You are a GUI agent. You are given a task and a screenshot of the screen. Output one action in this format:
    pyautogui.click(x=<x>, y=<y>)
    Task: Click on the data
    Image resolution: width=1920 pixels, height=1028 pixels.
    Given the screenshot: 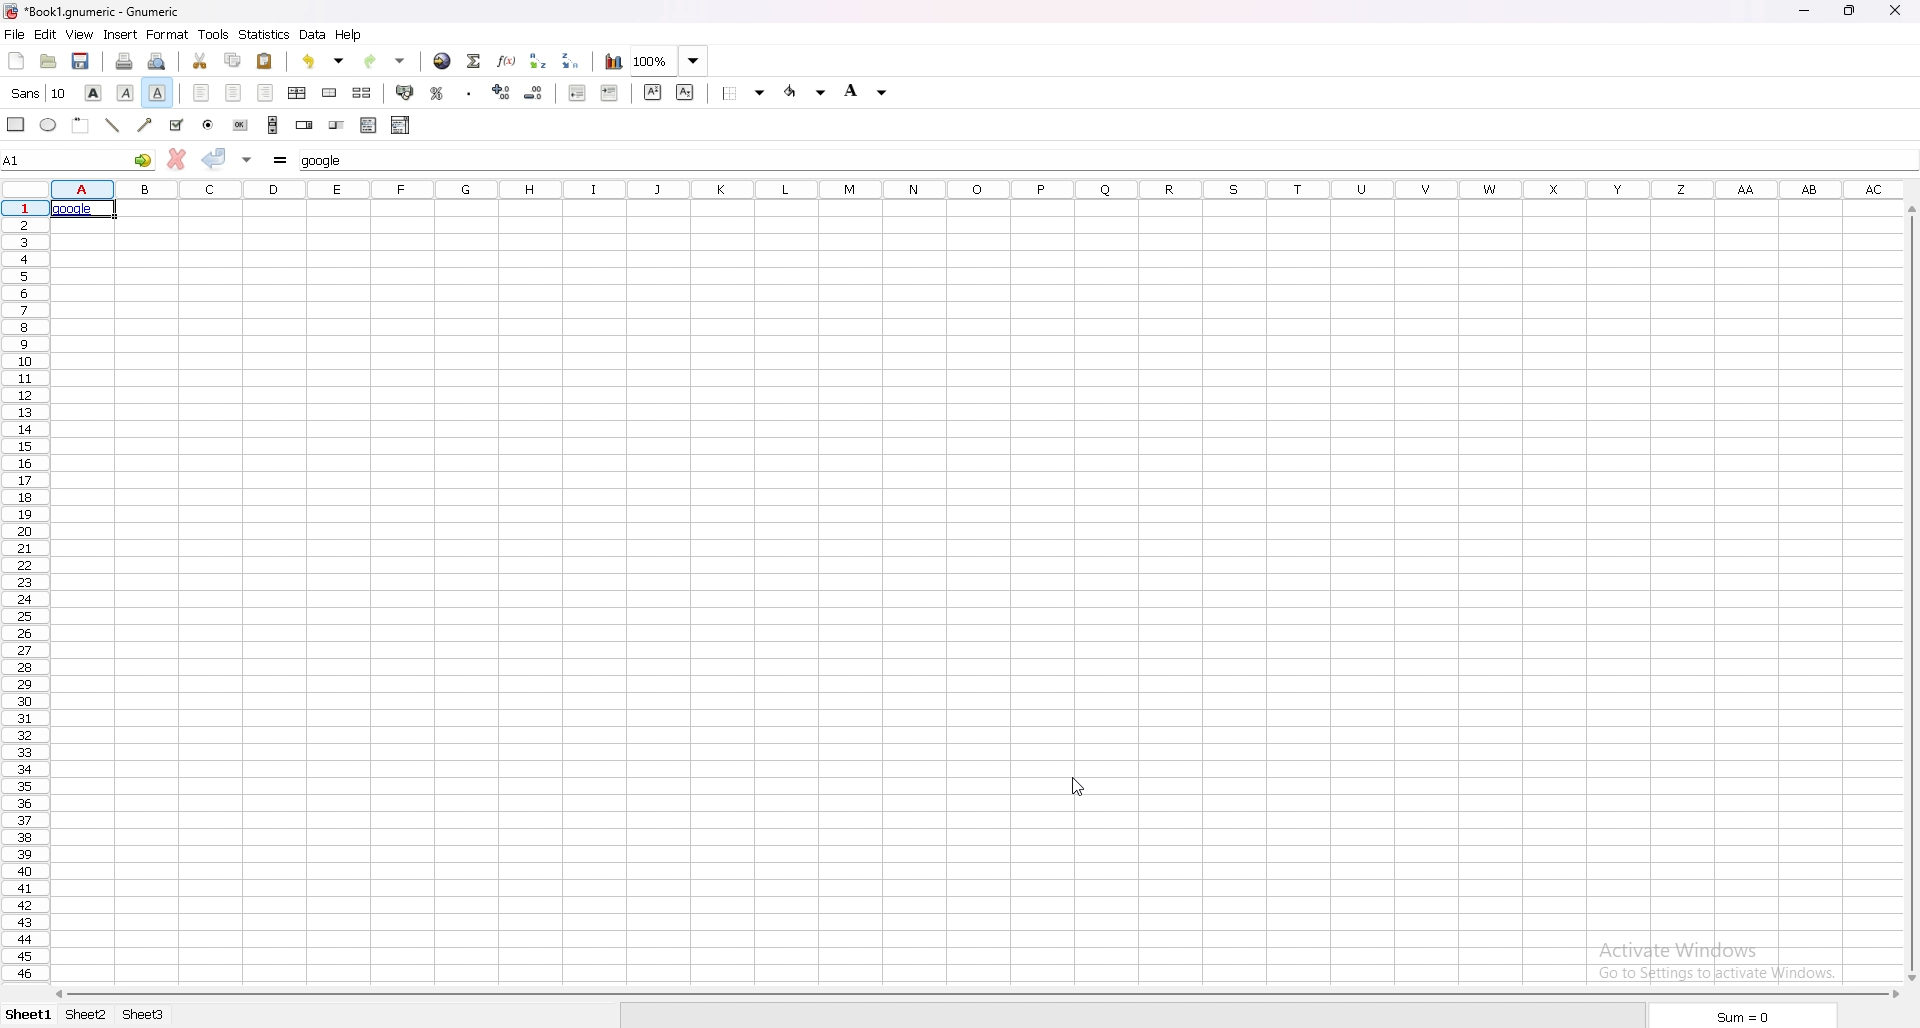 What is the action you would take?
    pyautogui.click(x=313, y=34)
    